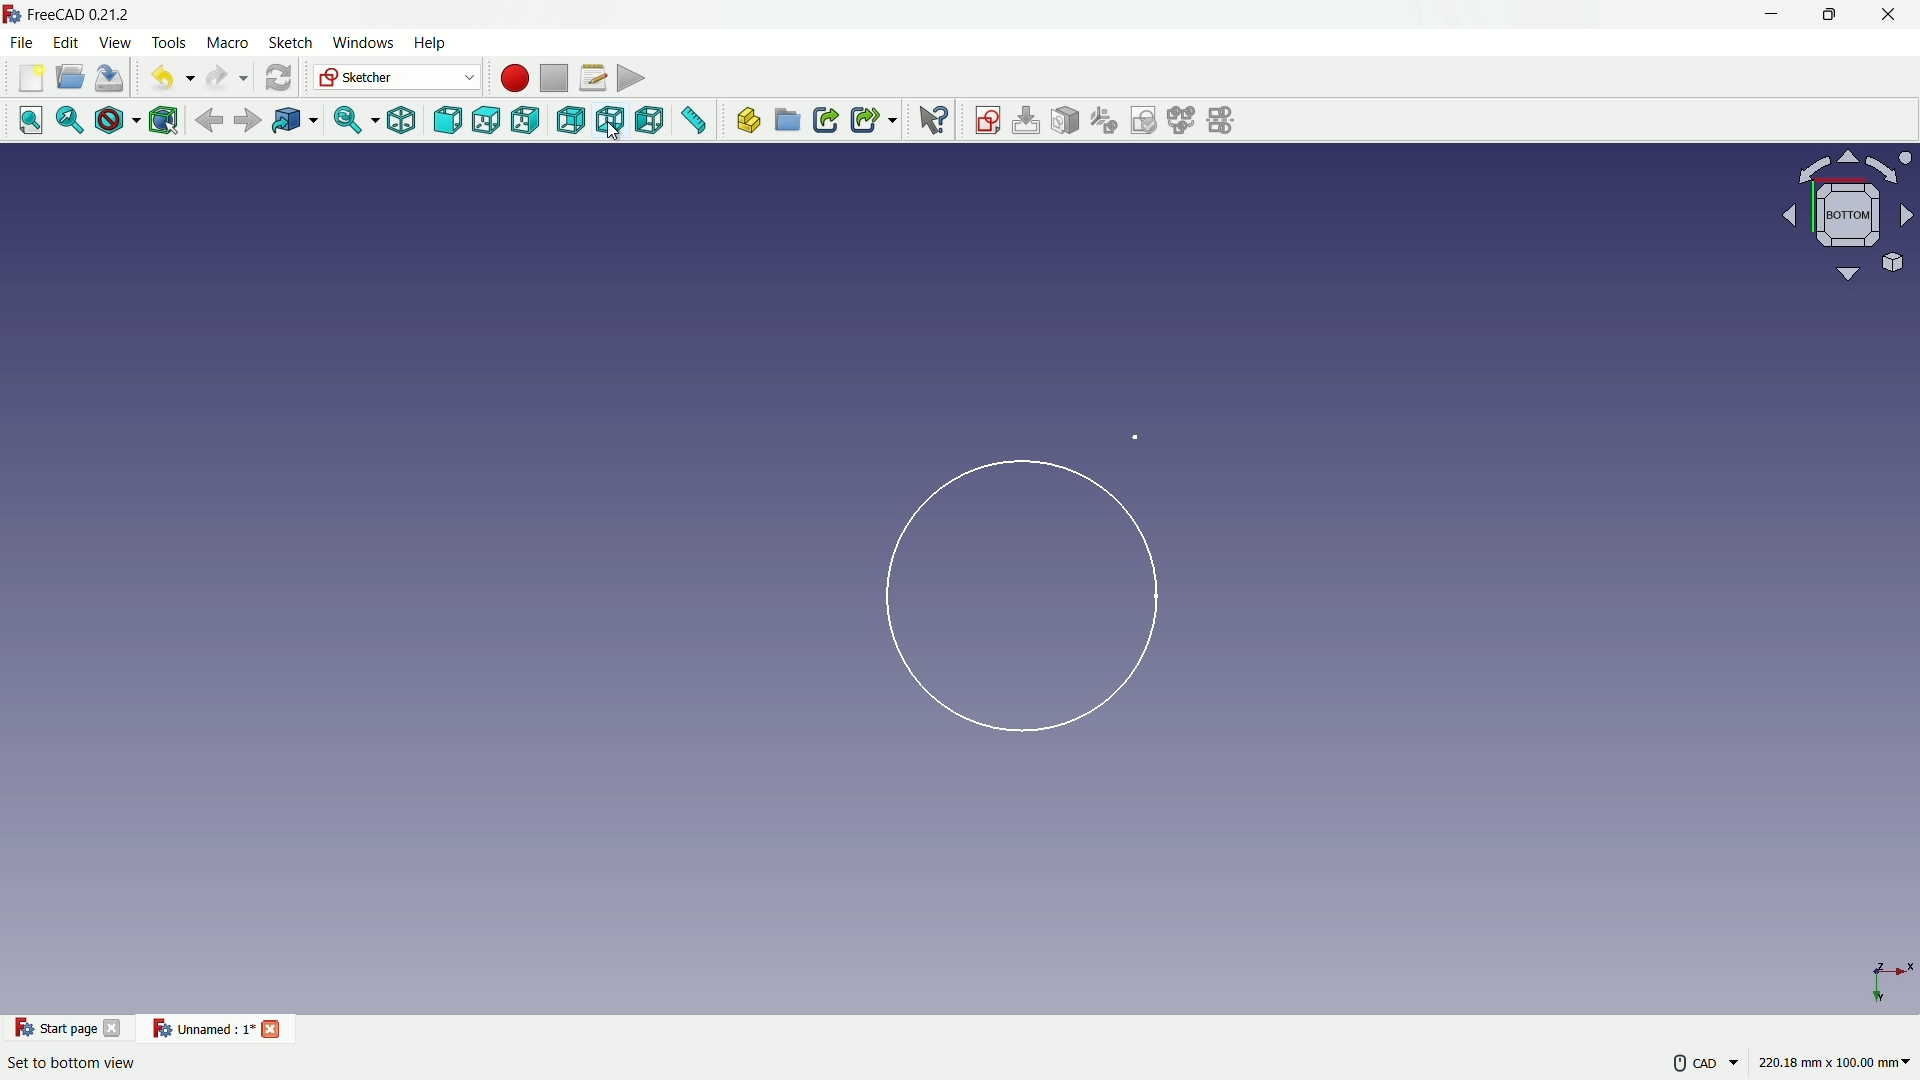 The height and width of the screenshot is (1080, 1920). What do you see at coordinates (1841, 216) in the screenshot?
I see `view` at bounding box center [1841, 216].